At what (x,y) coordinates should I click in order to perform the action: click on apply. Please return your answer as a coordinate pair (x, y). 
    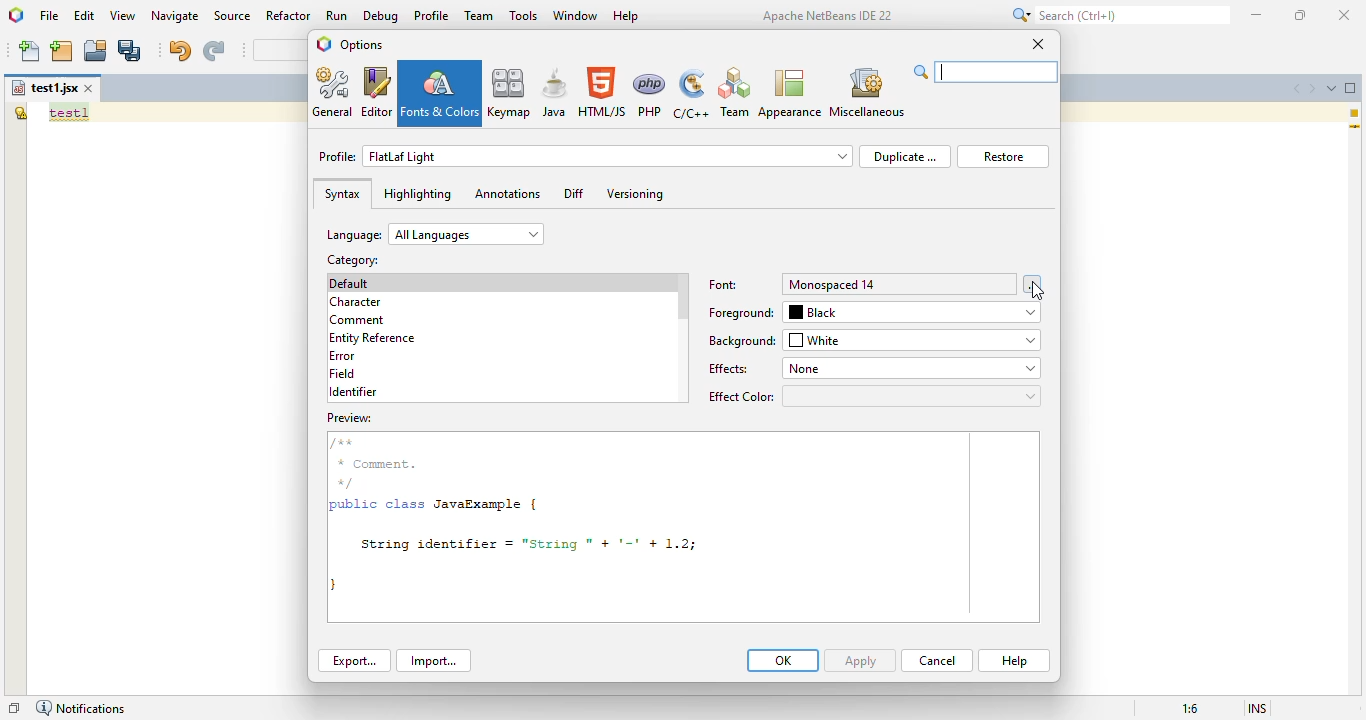
    Looking at the image, I should click on (862, 660).